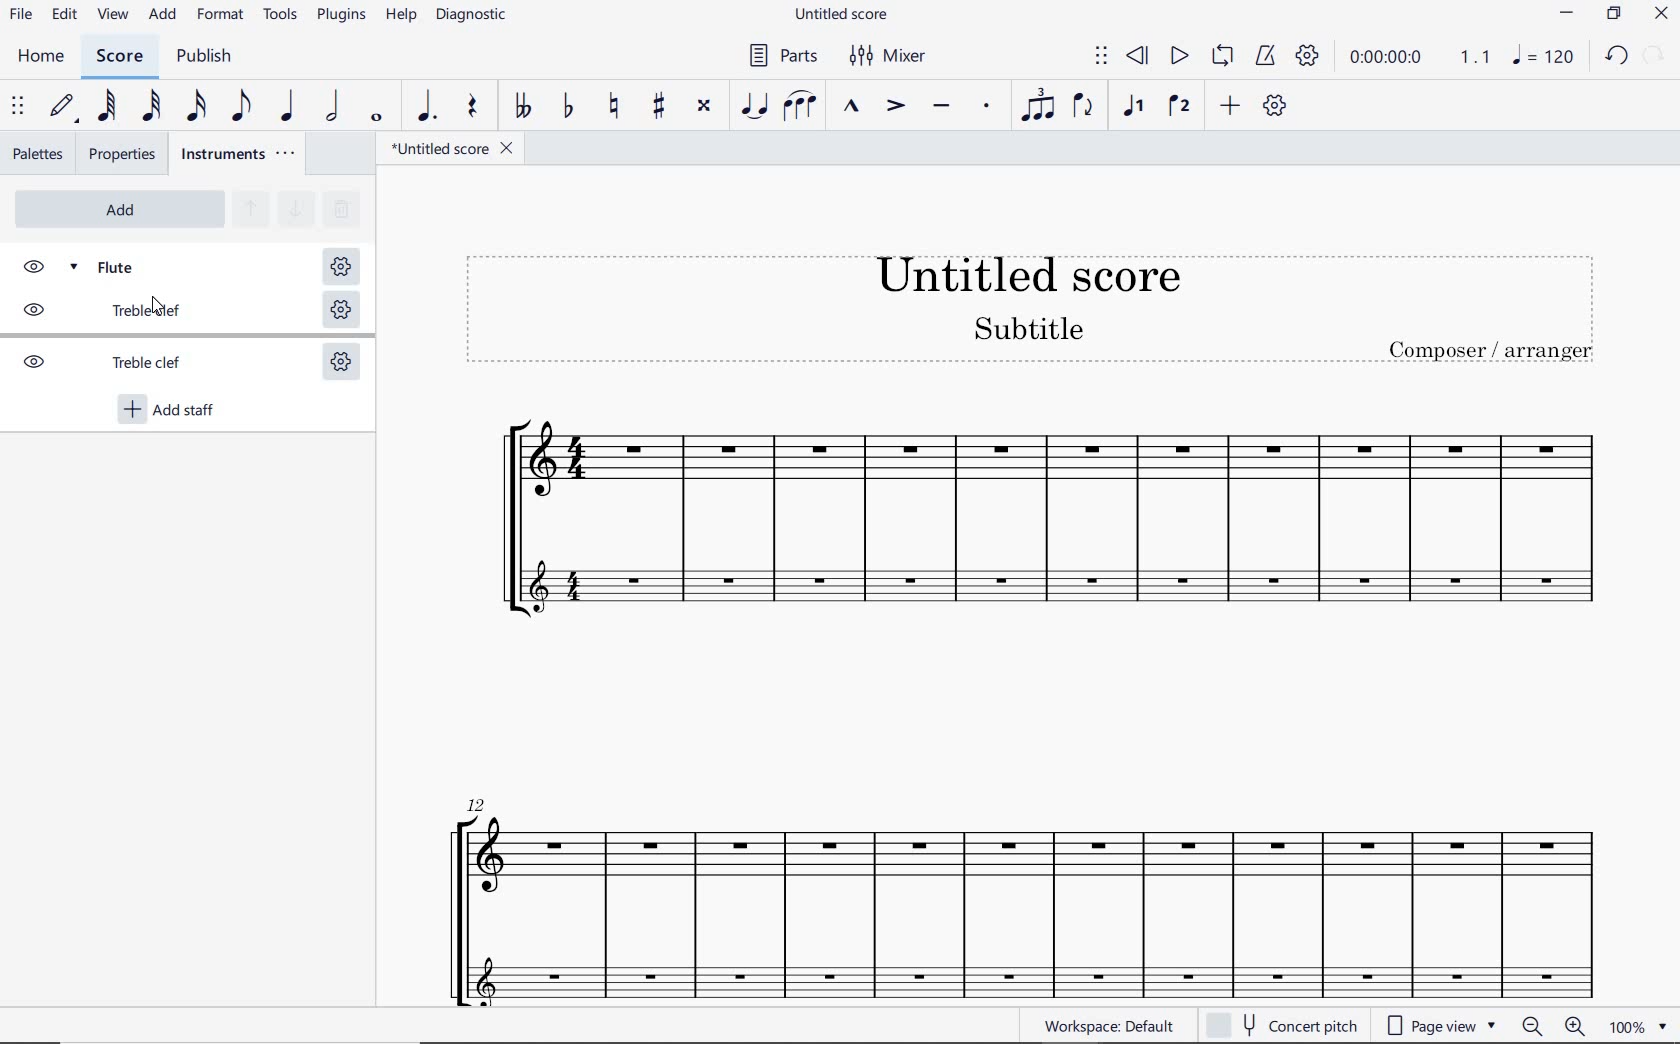  Describe the element at coordinates (521, 107) in the screenshot. I see `TOGGLE DOUBLE-FLAT` at that location.